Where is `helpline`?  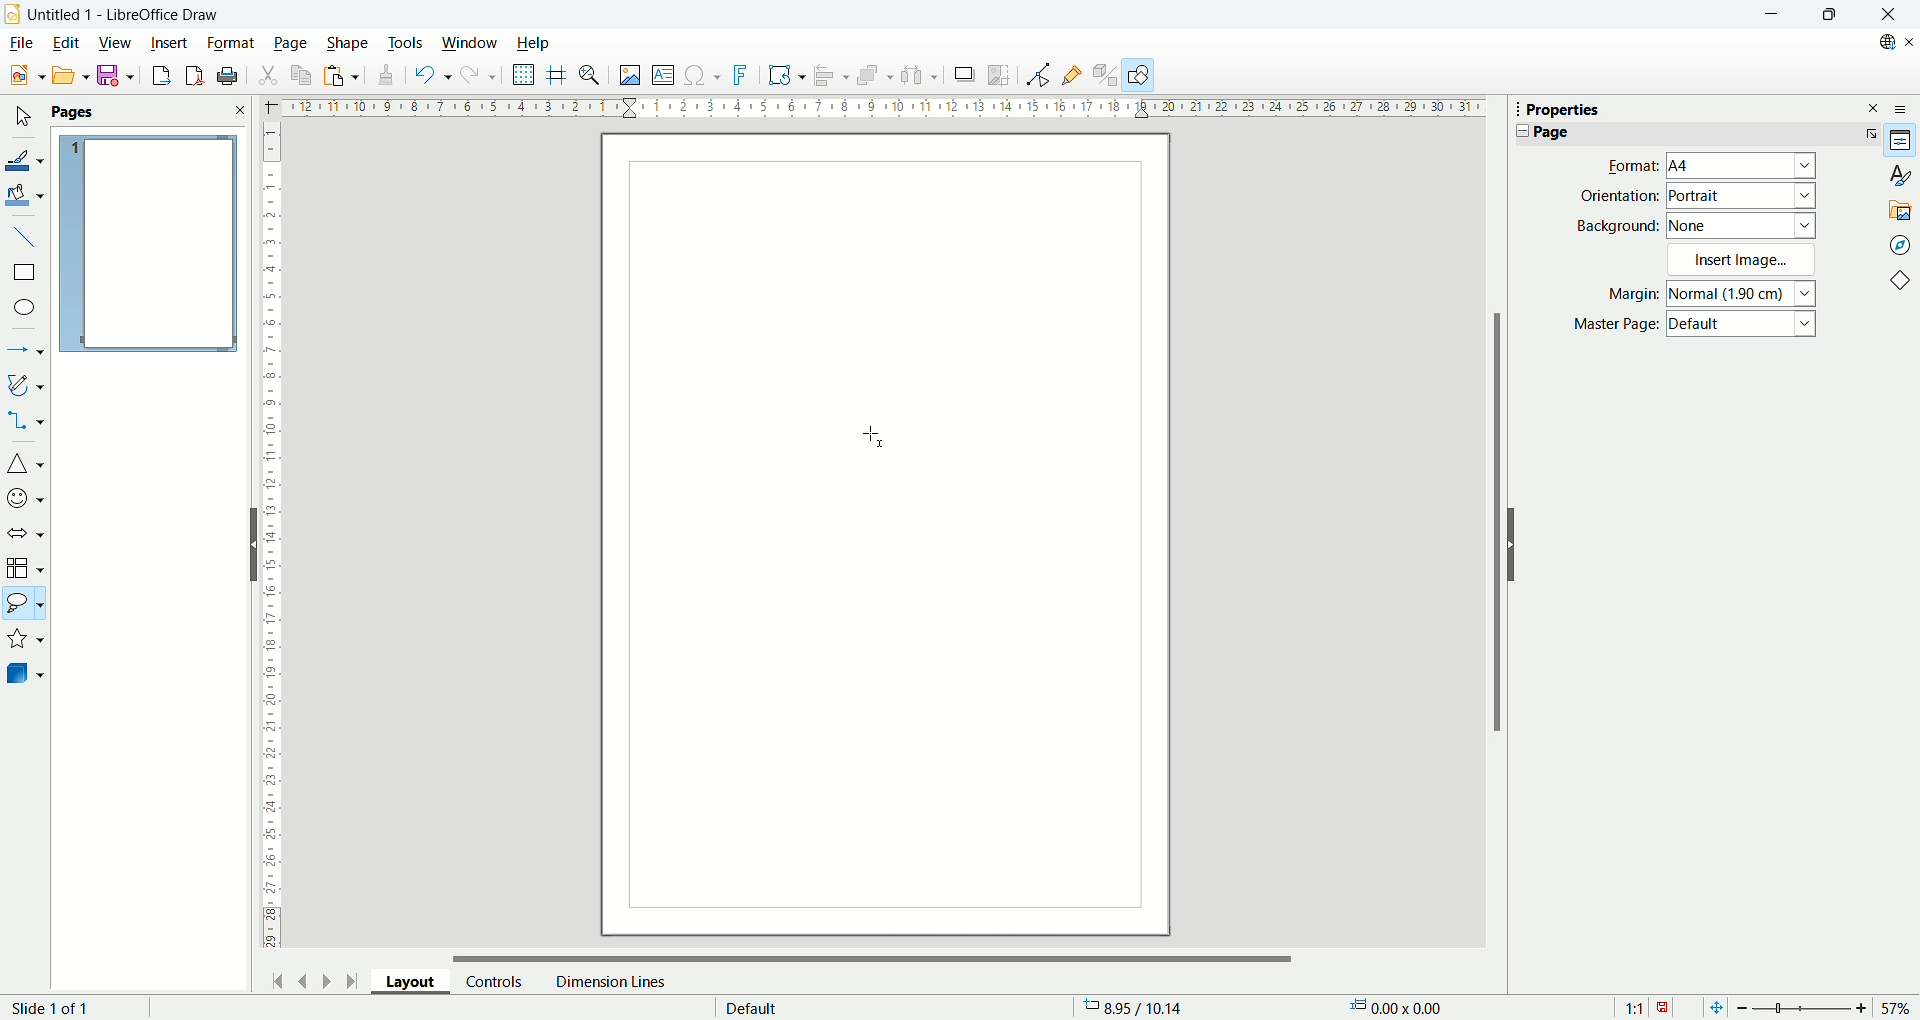
helpline is located at coordinates (557, 75).